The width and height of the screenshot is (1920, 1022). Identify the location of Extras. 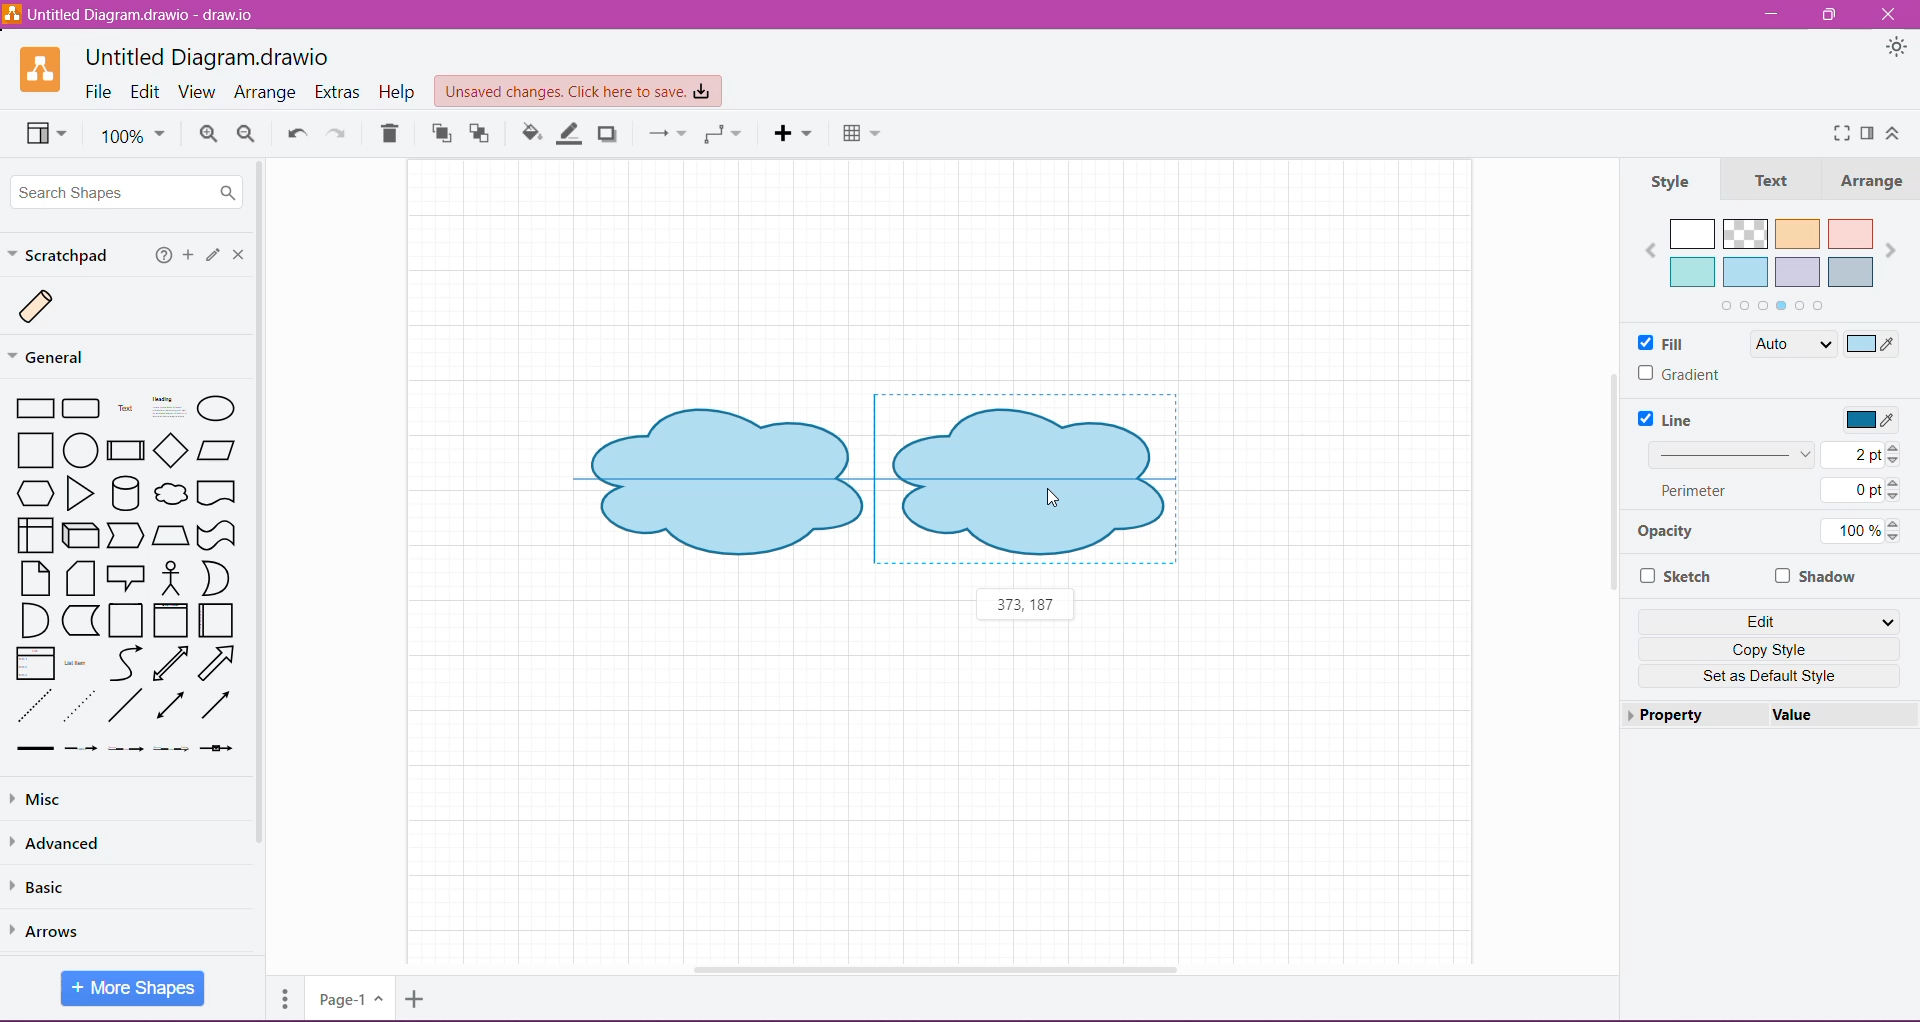
(339, 92).